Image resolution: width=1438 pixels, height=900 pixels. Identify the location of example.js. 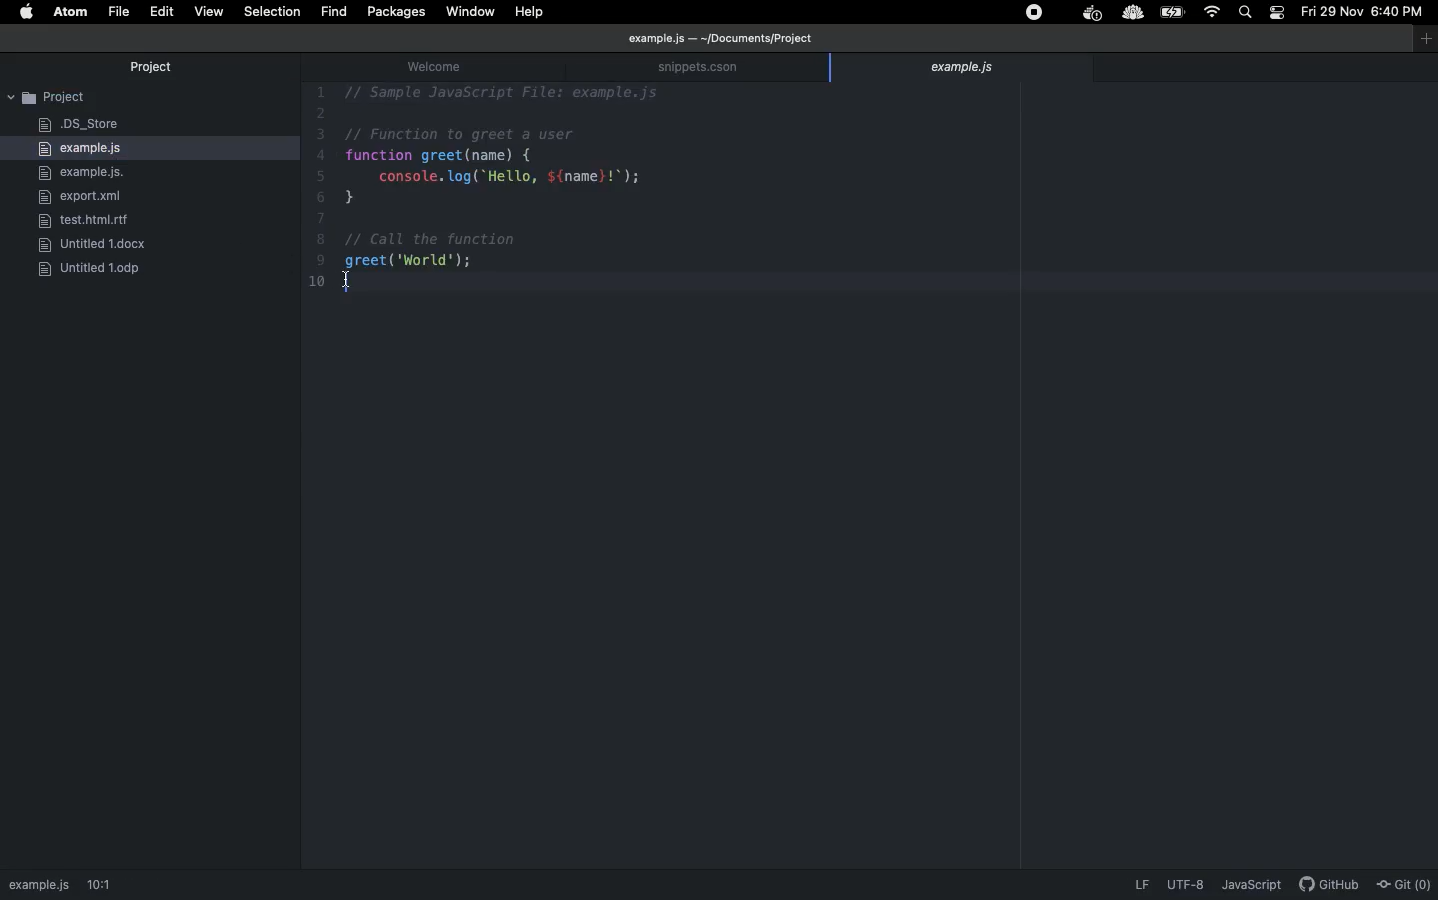
(83, 148).